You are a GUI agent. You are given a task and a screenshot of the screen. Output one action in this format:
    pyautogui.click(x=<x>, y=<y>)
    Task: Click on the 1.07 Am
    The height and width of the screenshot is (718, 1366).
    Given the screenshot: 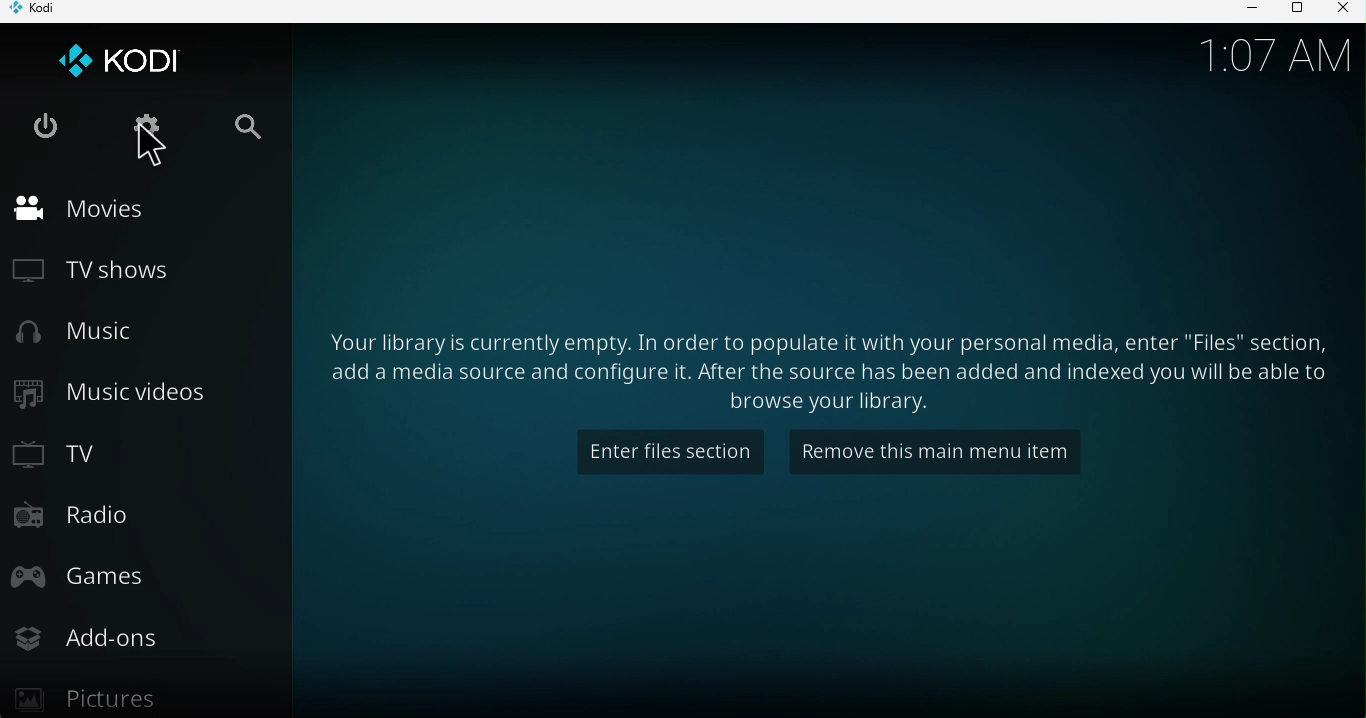 What is the action you would take?
    pyautogui.click(x=1277, y=53)
    